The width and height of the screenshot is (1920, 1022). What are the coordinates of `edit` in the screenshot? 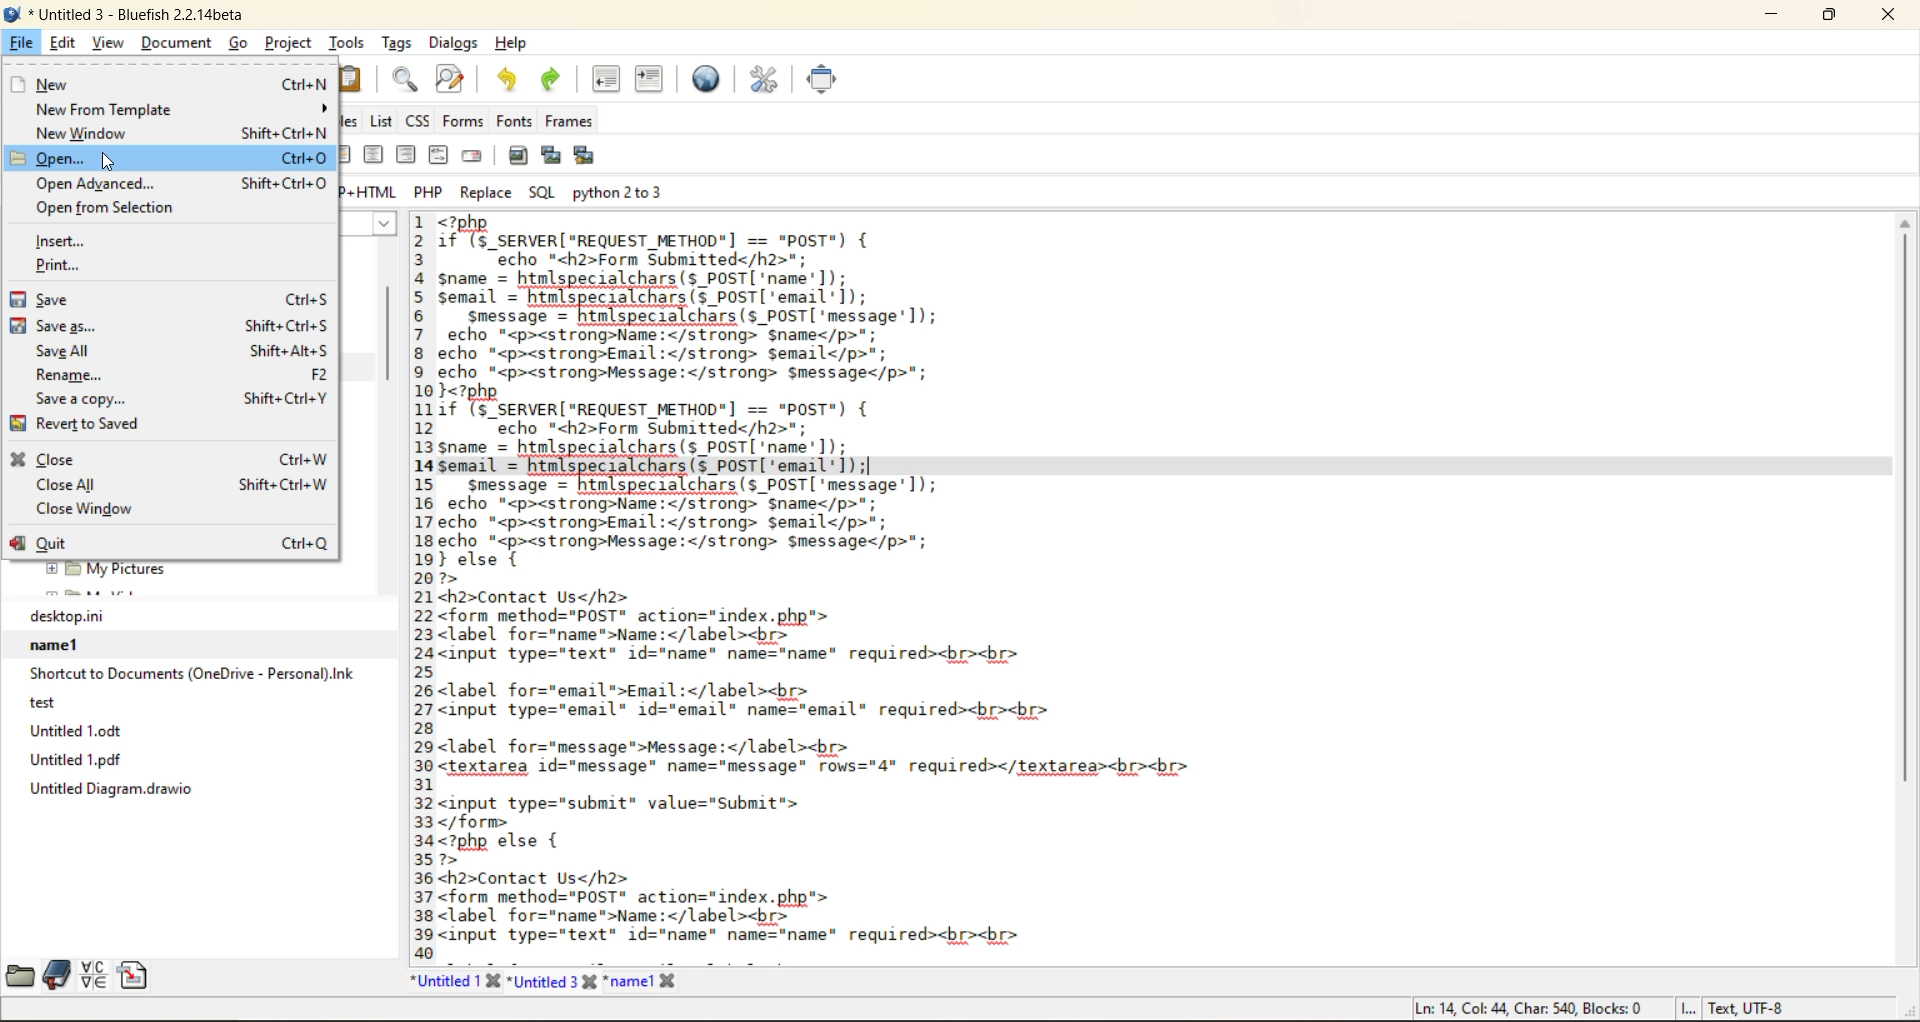 It's located at (64, 44).